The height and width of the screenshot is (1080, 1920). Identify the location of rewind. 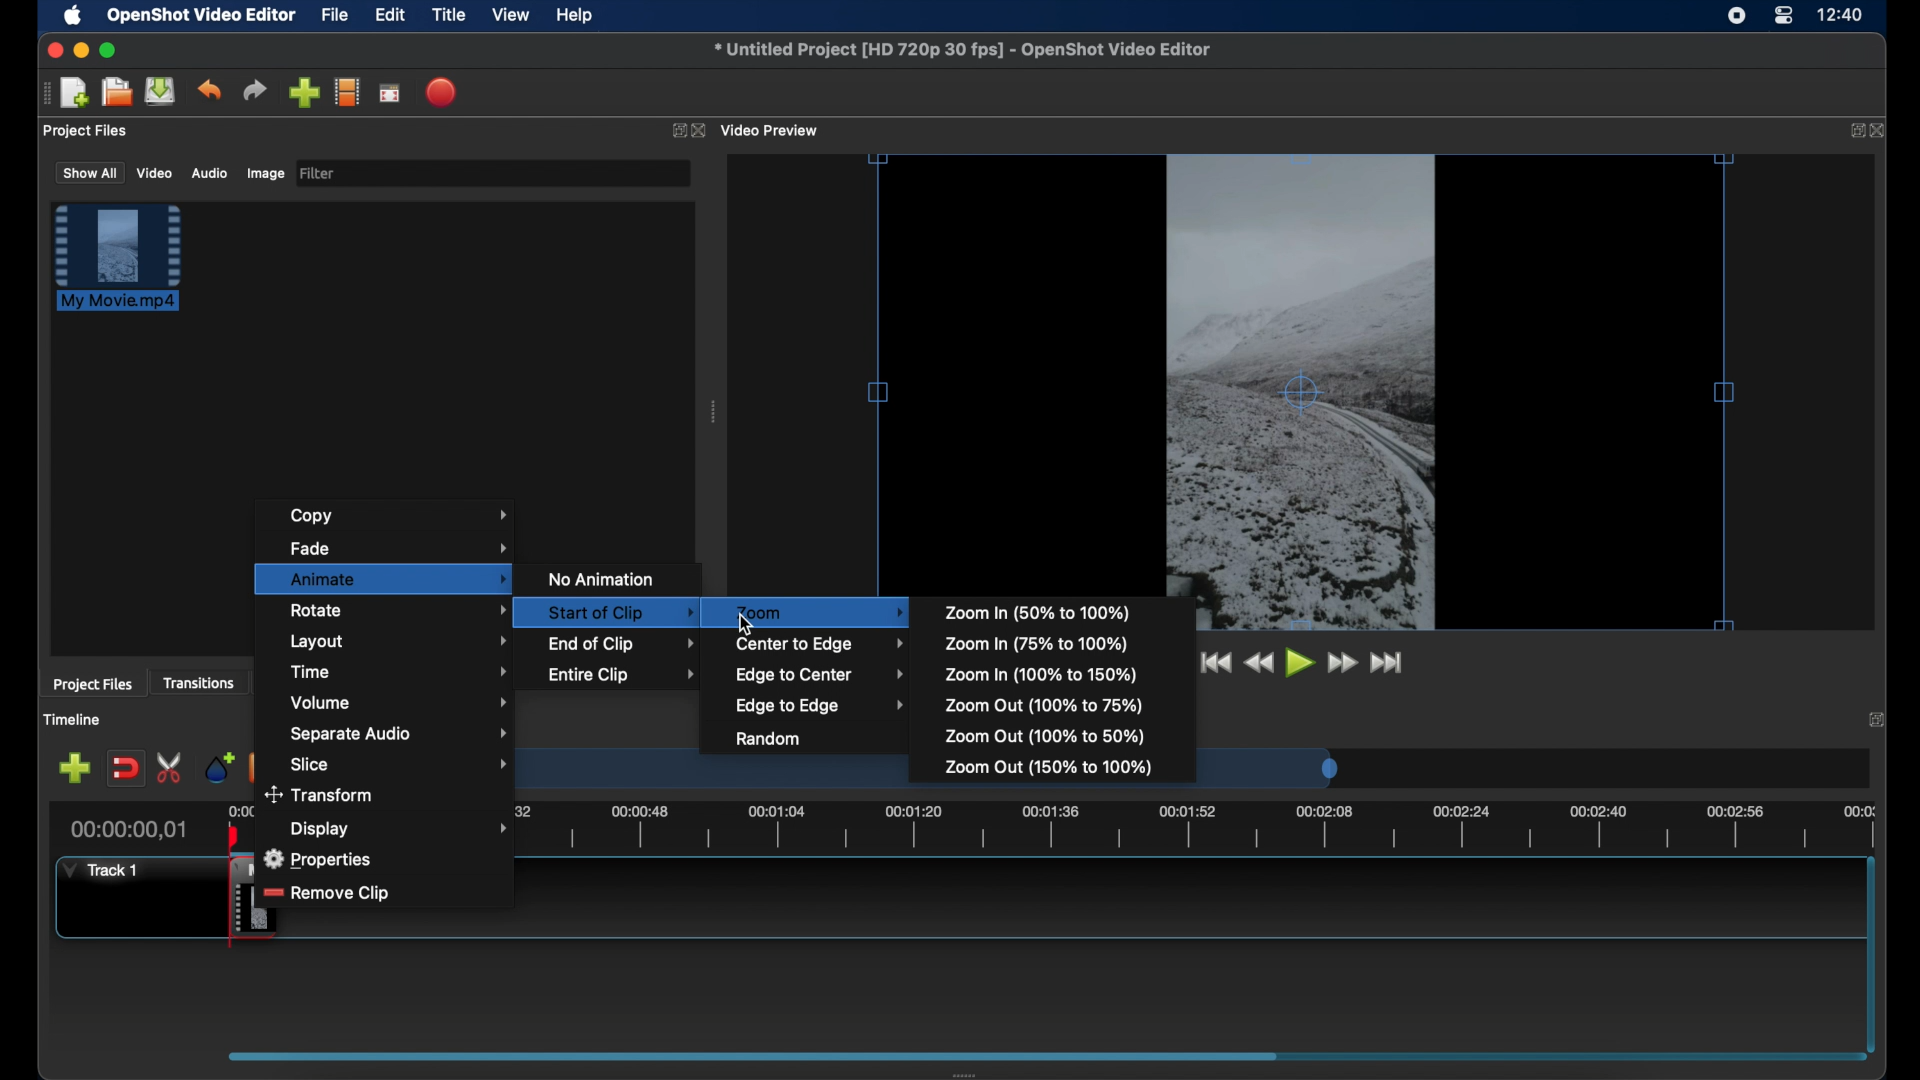
(1259, 663).